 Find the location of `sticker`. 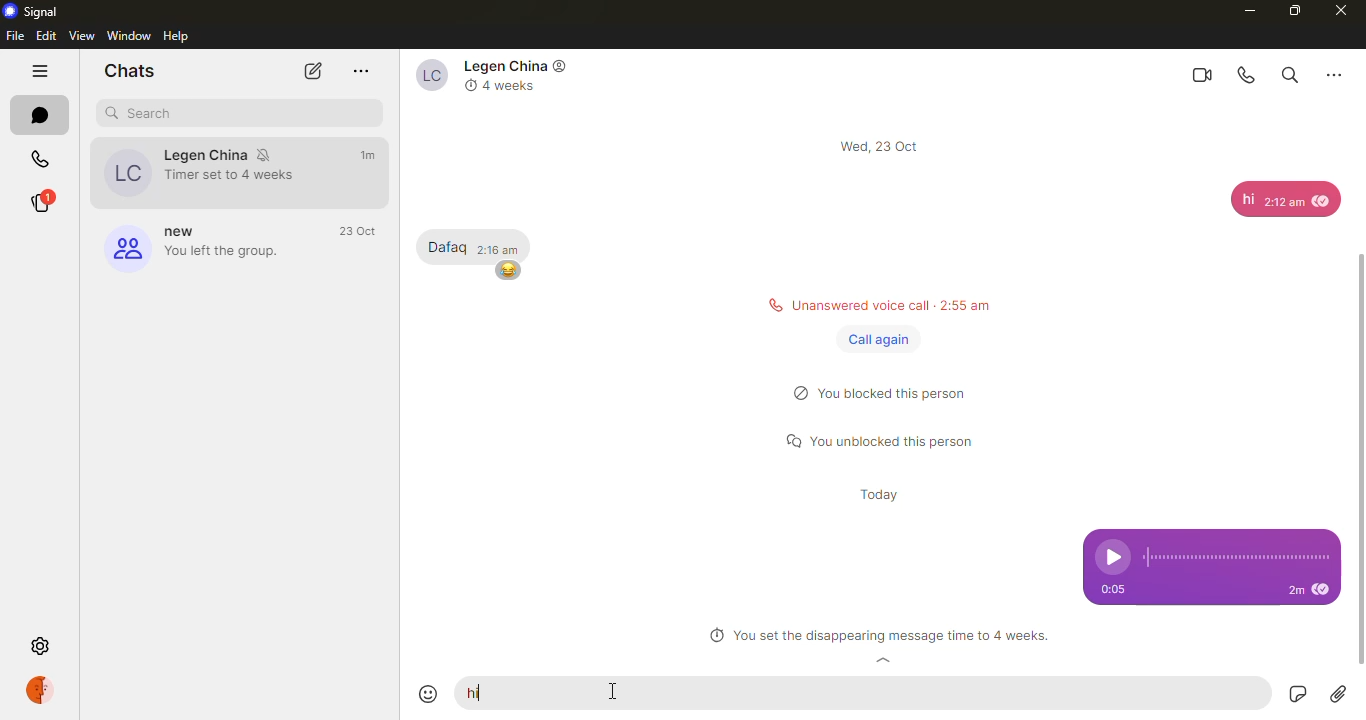

sticker is located at coordinates (1254, 694).